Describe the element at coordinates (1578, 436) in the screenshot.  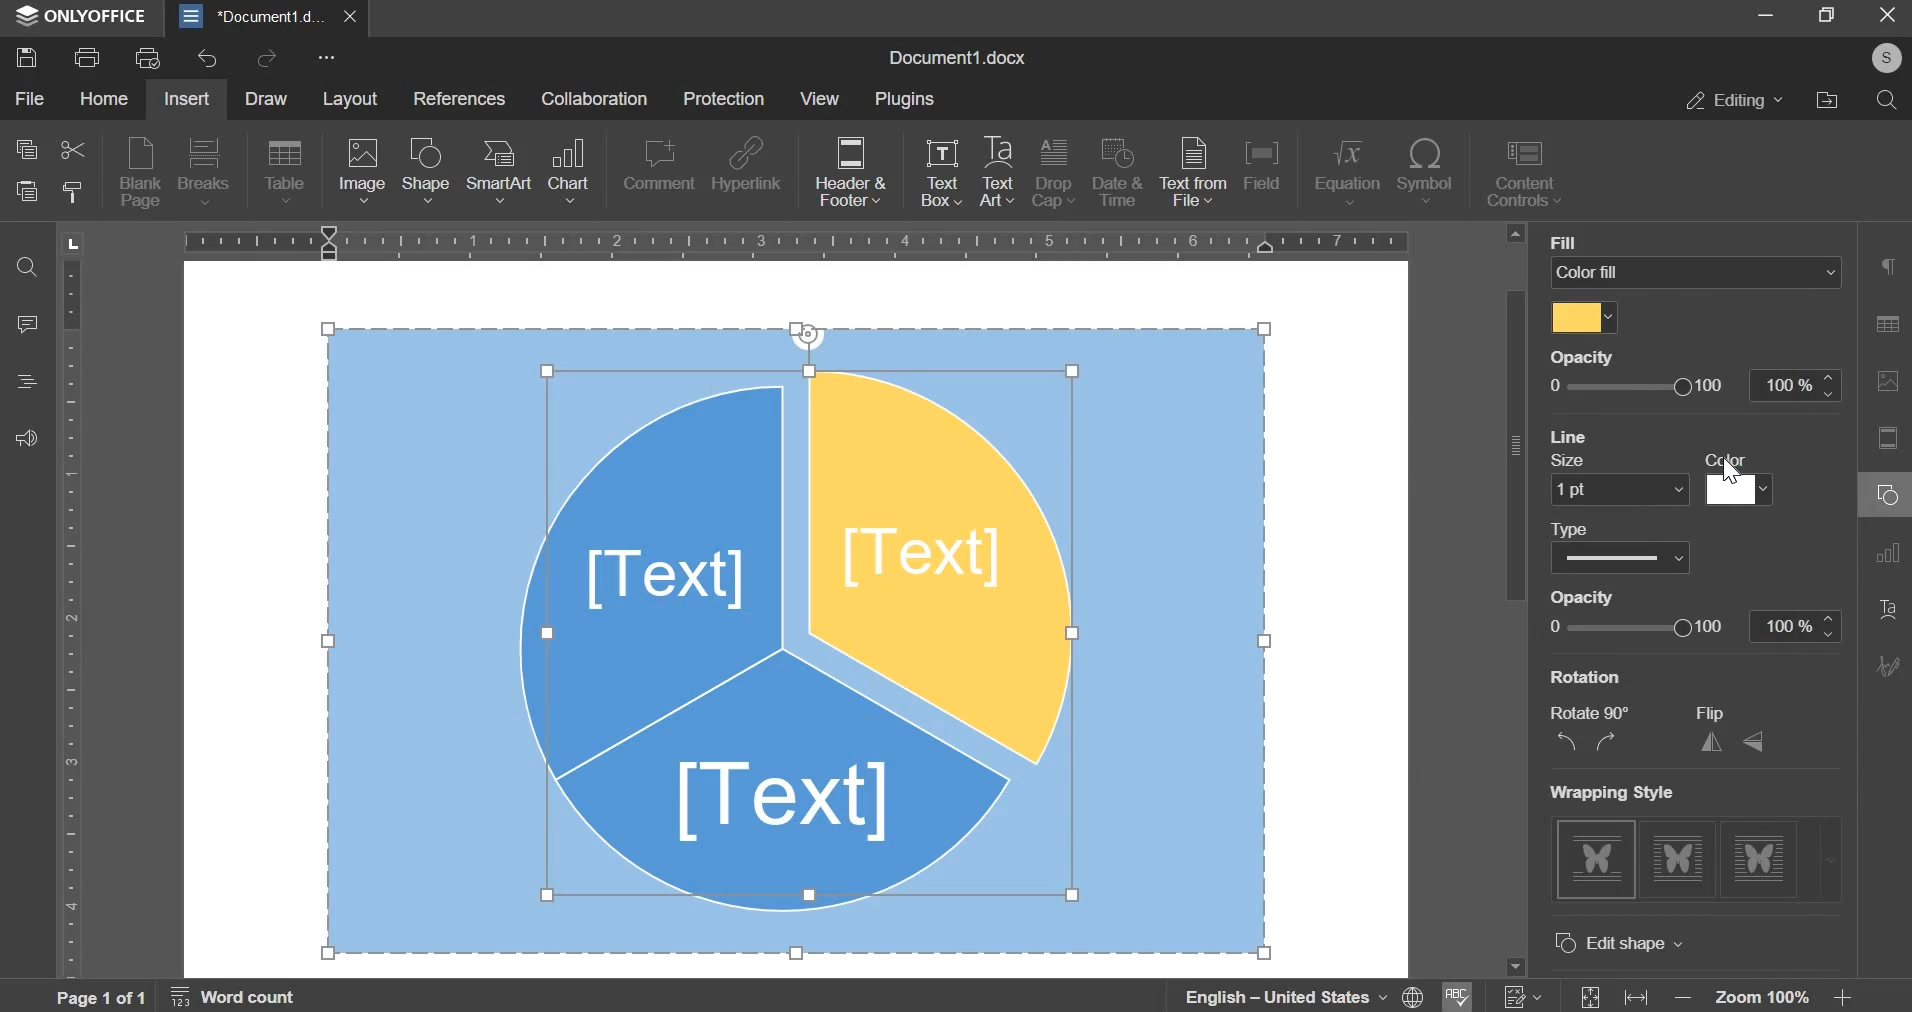
I see `line` at that location.